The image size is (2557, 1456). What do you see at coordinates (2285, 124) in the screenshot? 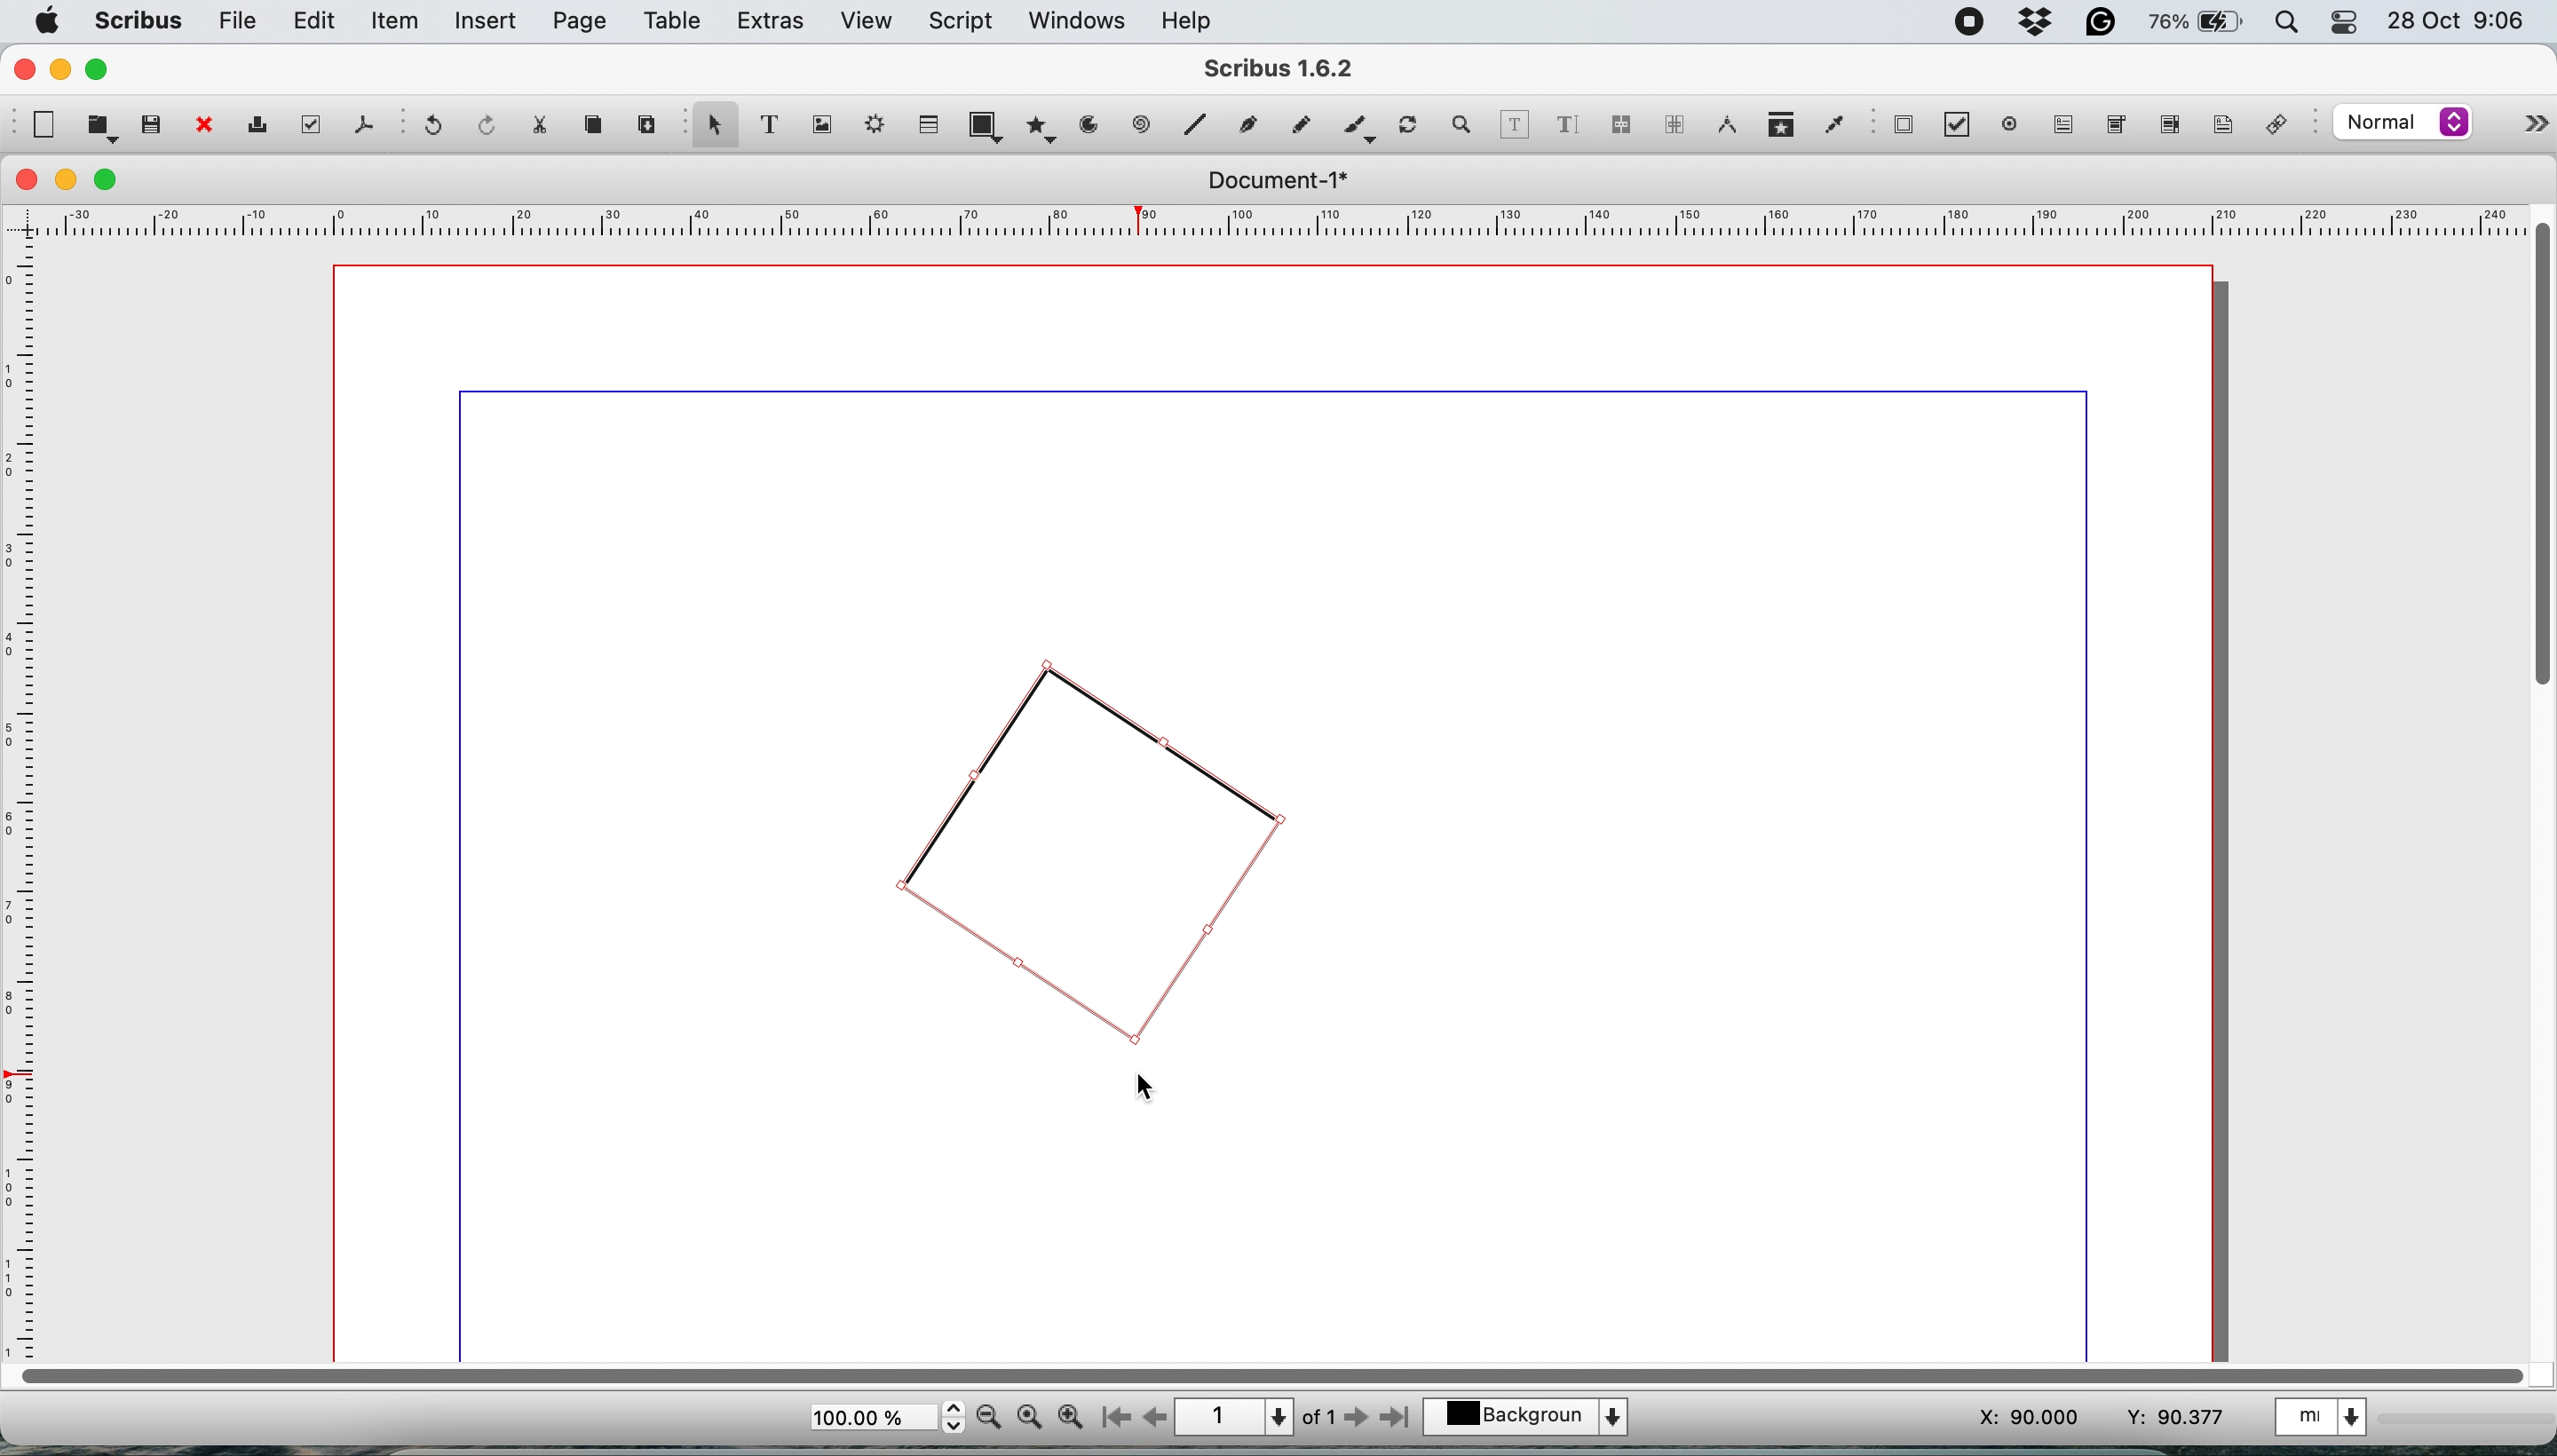
I see `link annotation` at bounding box center [2285, 124].